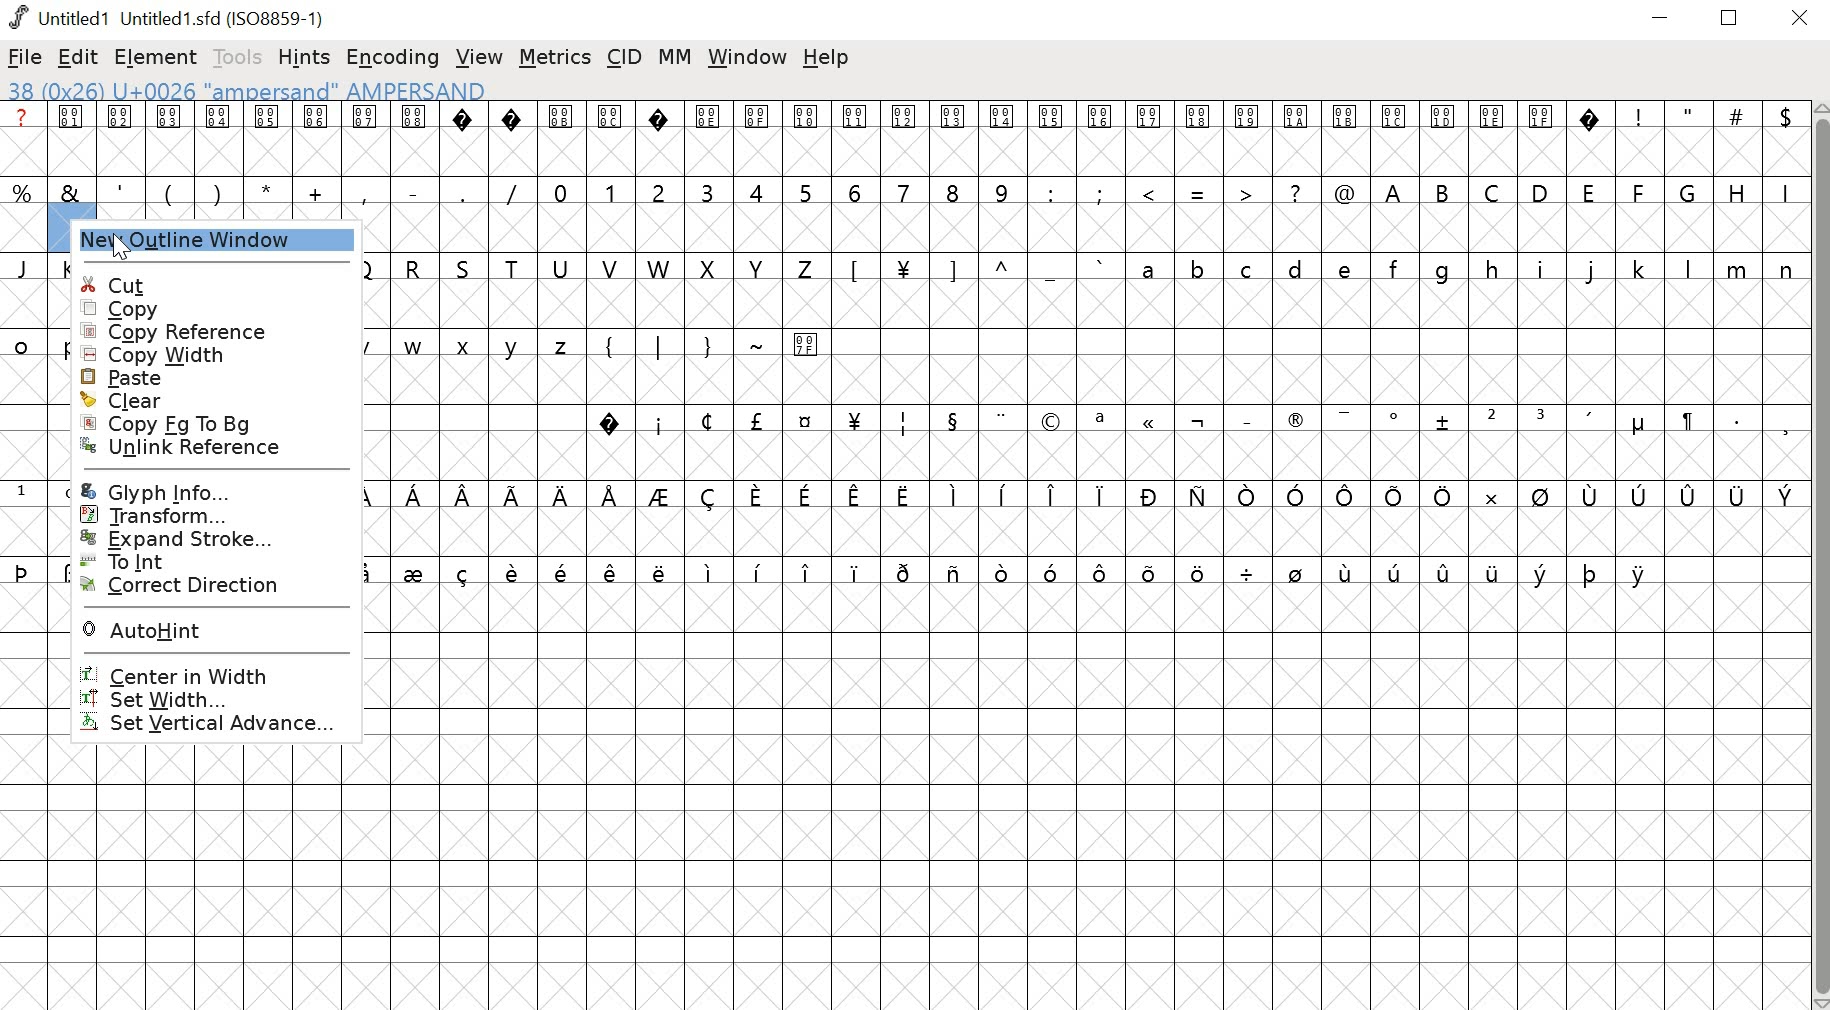  I want to click on 0012, so click(909, 138).